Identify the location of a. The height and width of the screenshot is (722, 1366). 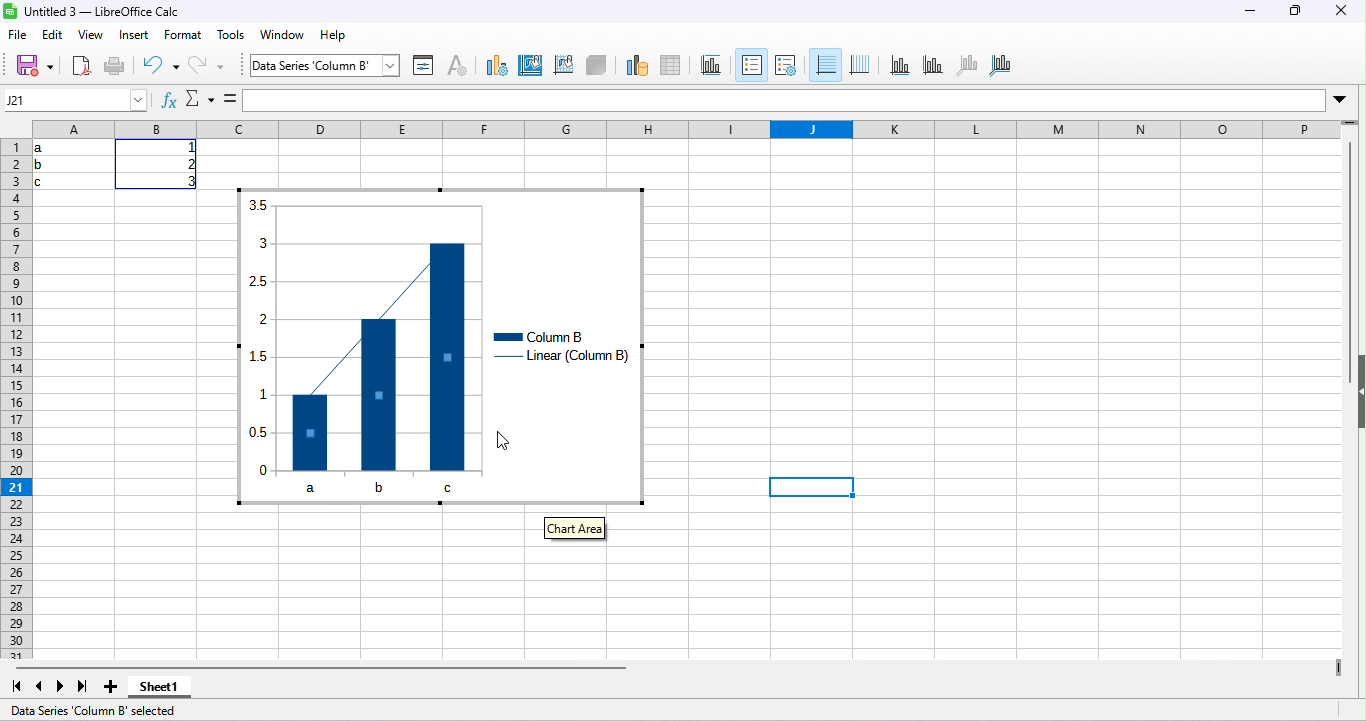
(333, 488).